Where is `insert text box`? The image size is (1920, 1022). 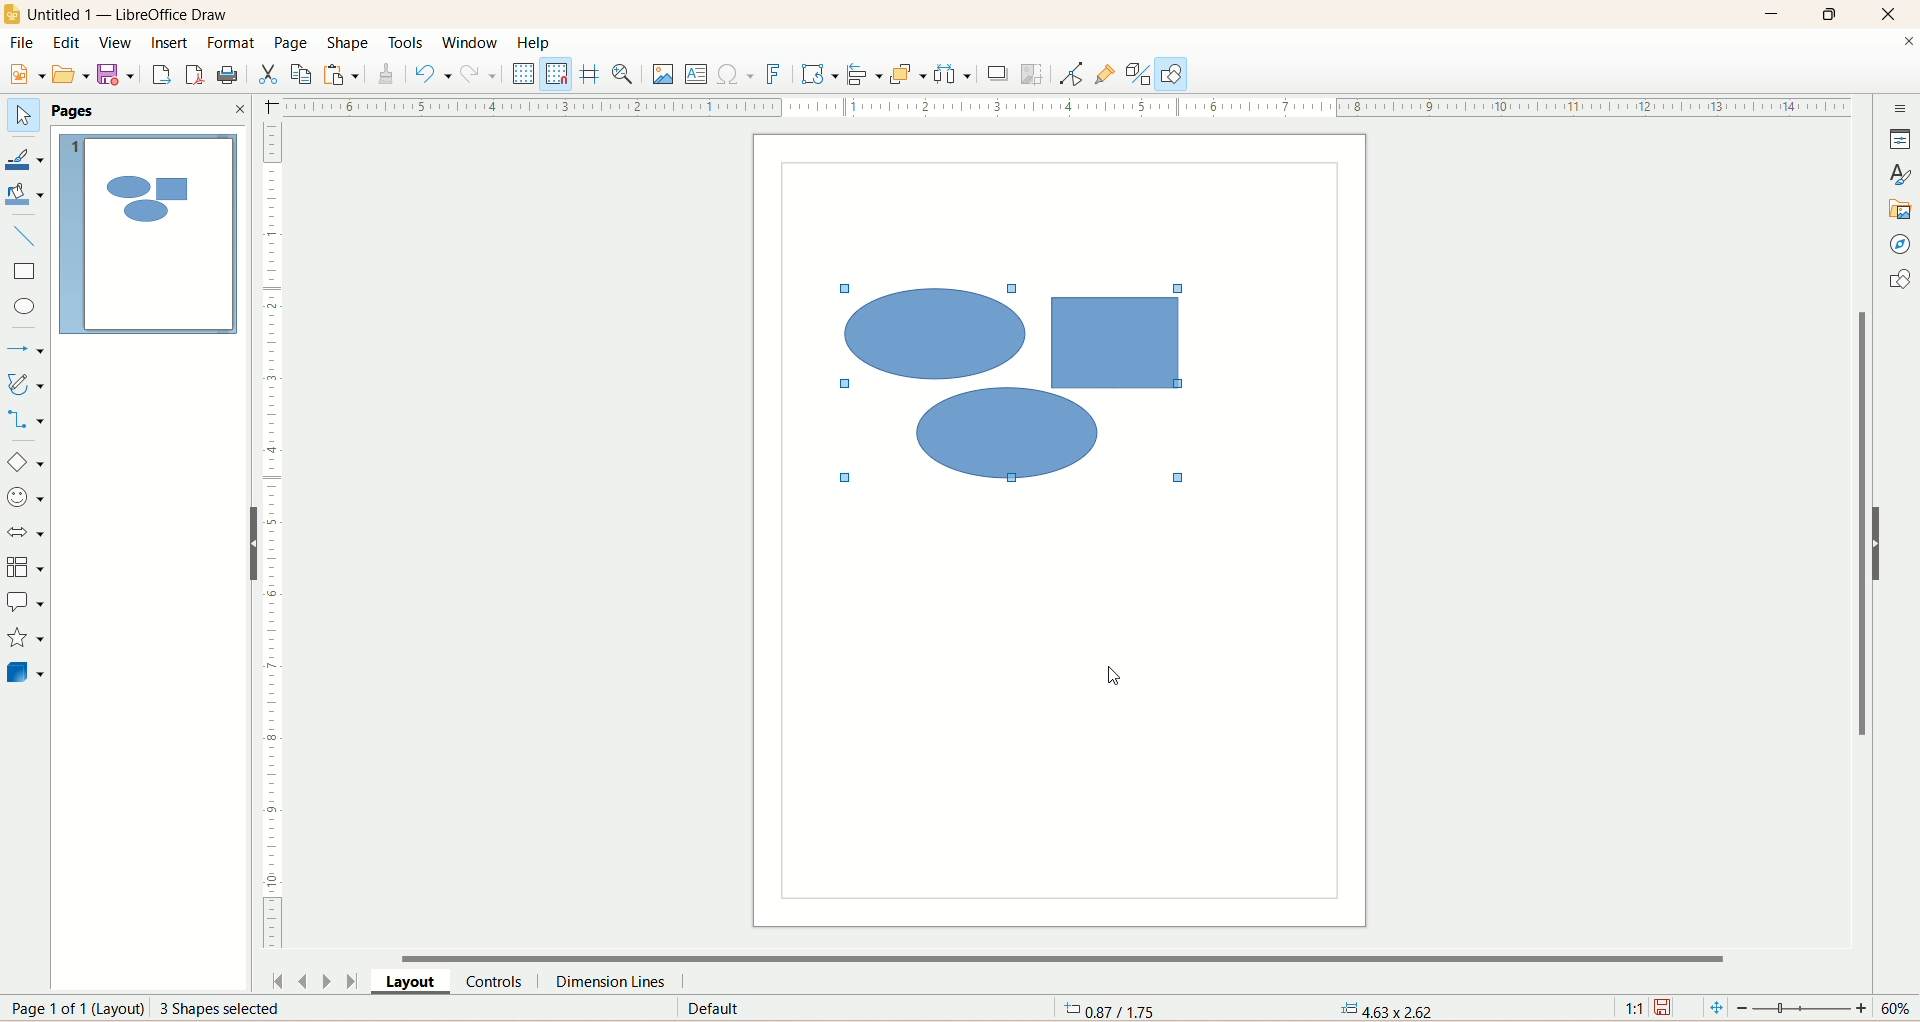
insert text box is located at coordinates (699, 76).